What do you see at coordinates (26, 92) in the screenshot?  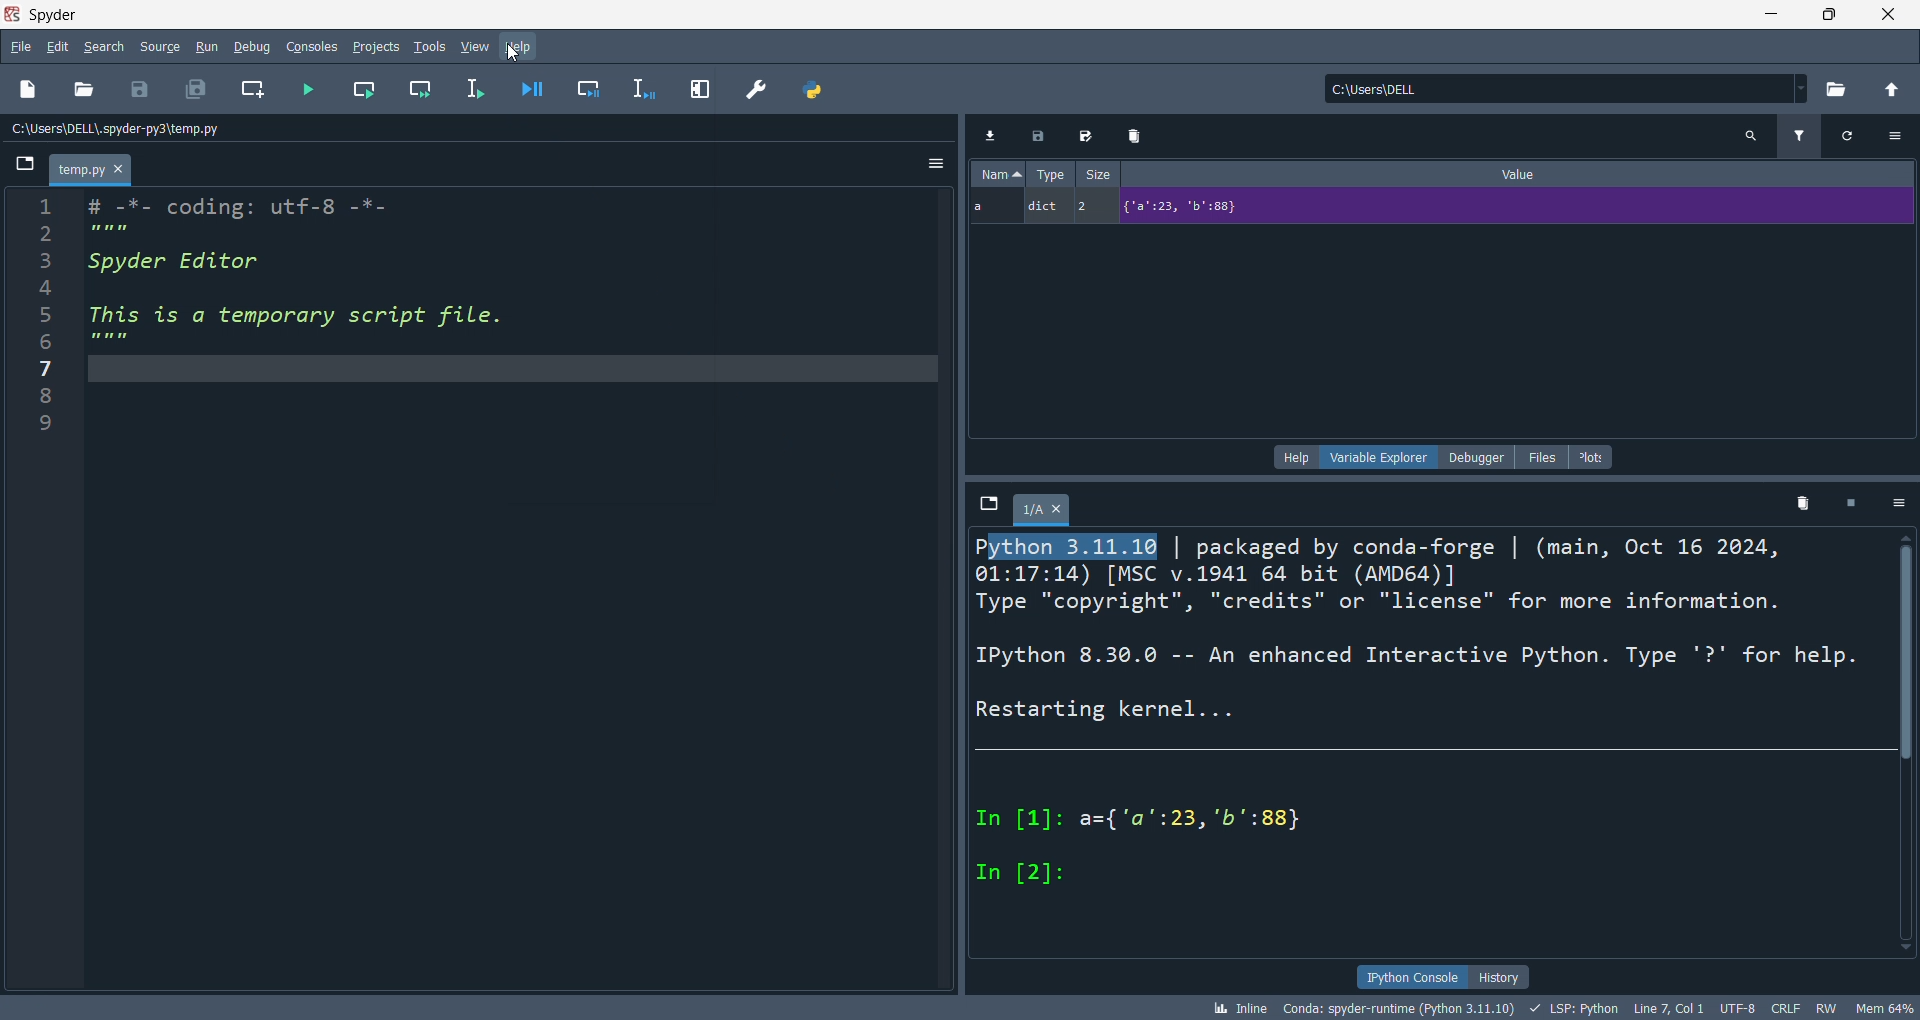 I see `new file` at bounding box center [26, 92].